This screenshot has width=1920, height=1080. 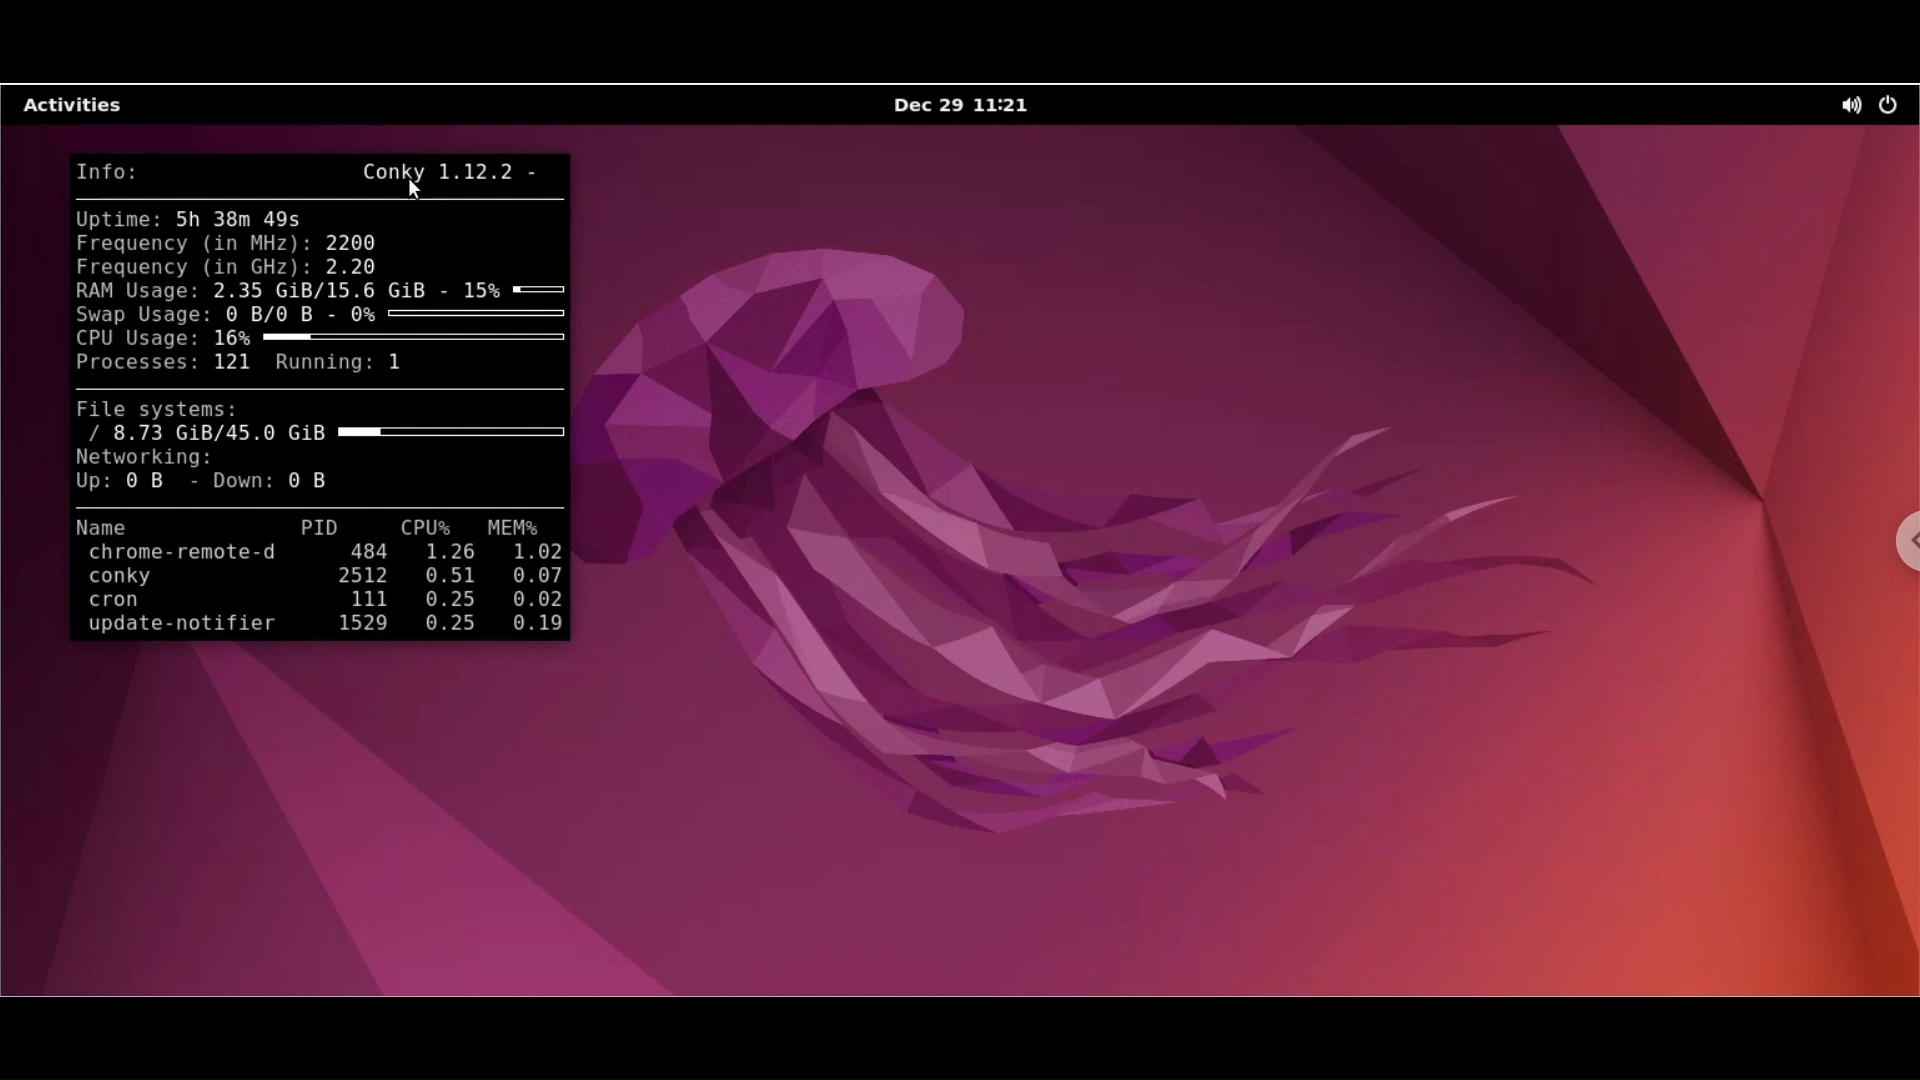 I want to click on 2.35 GiB/15.6 GiB, so click(x=329, y=292).